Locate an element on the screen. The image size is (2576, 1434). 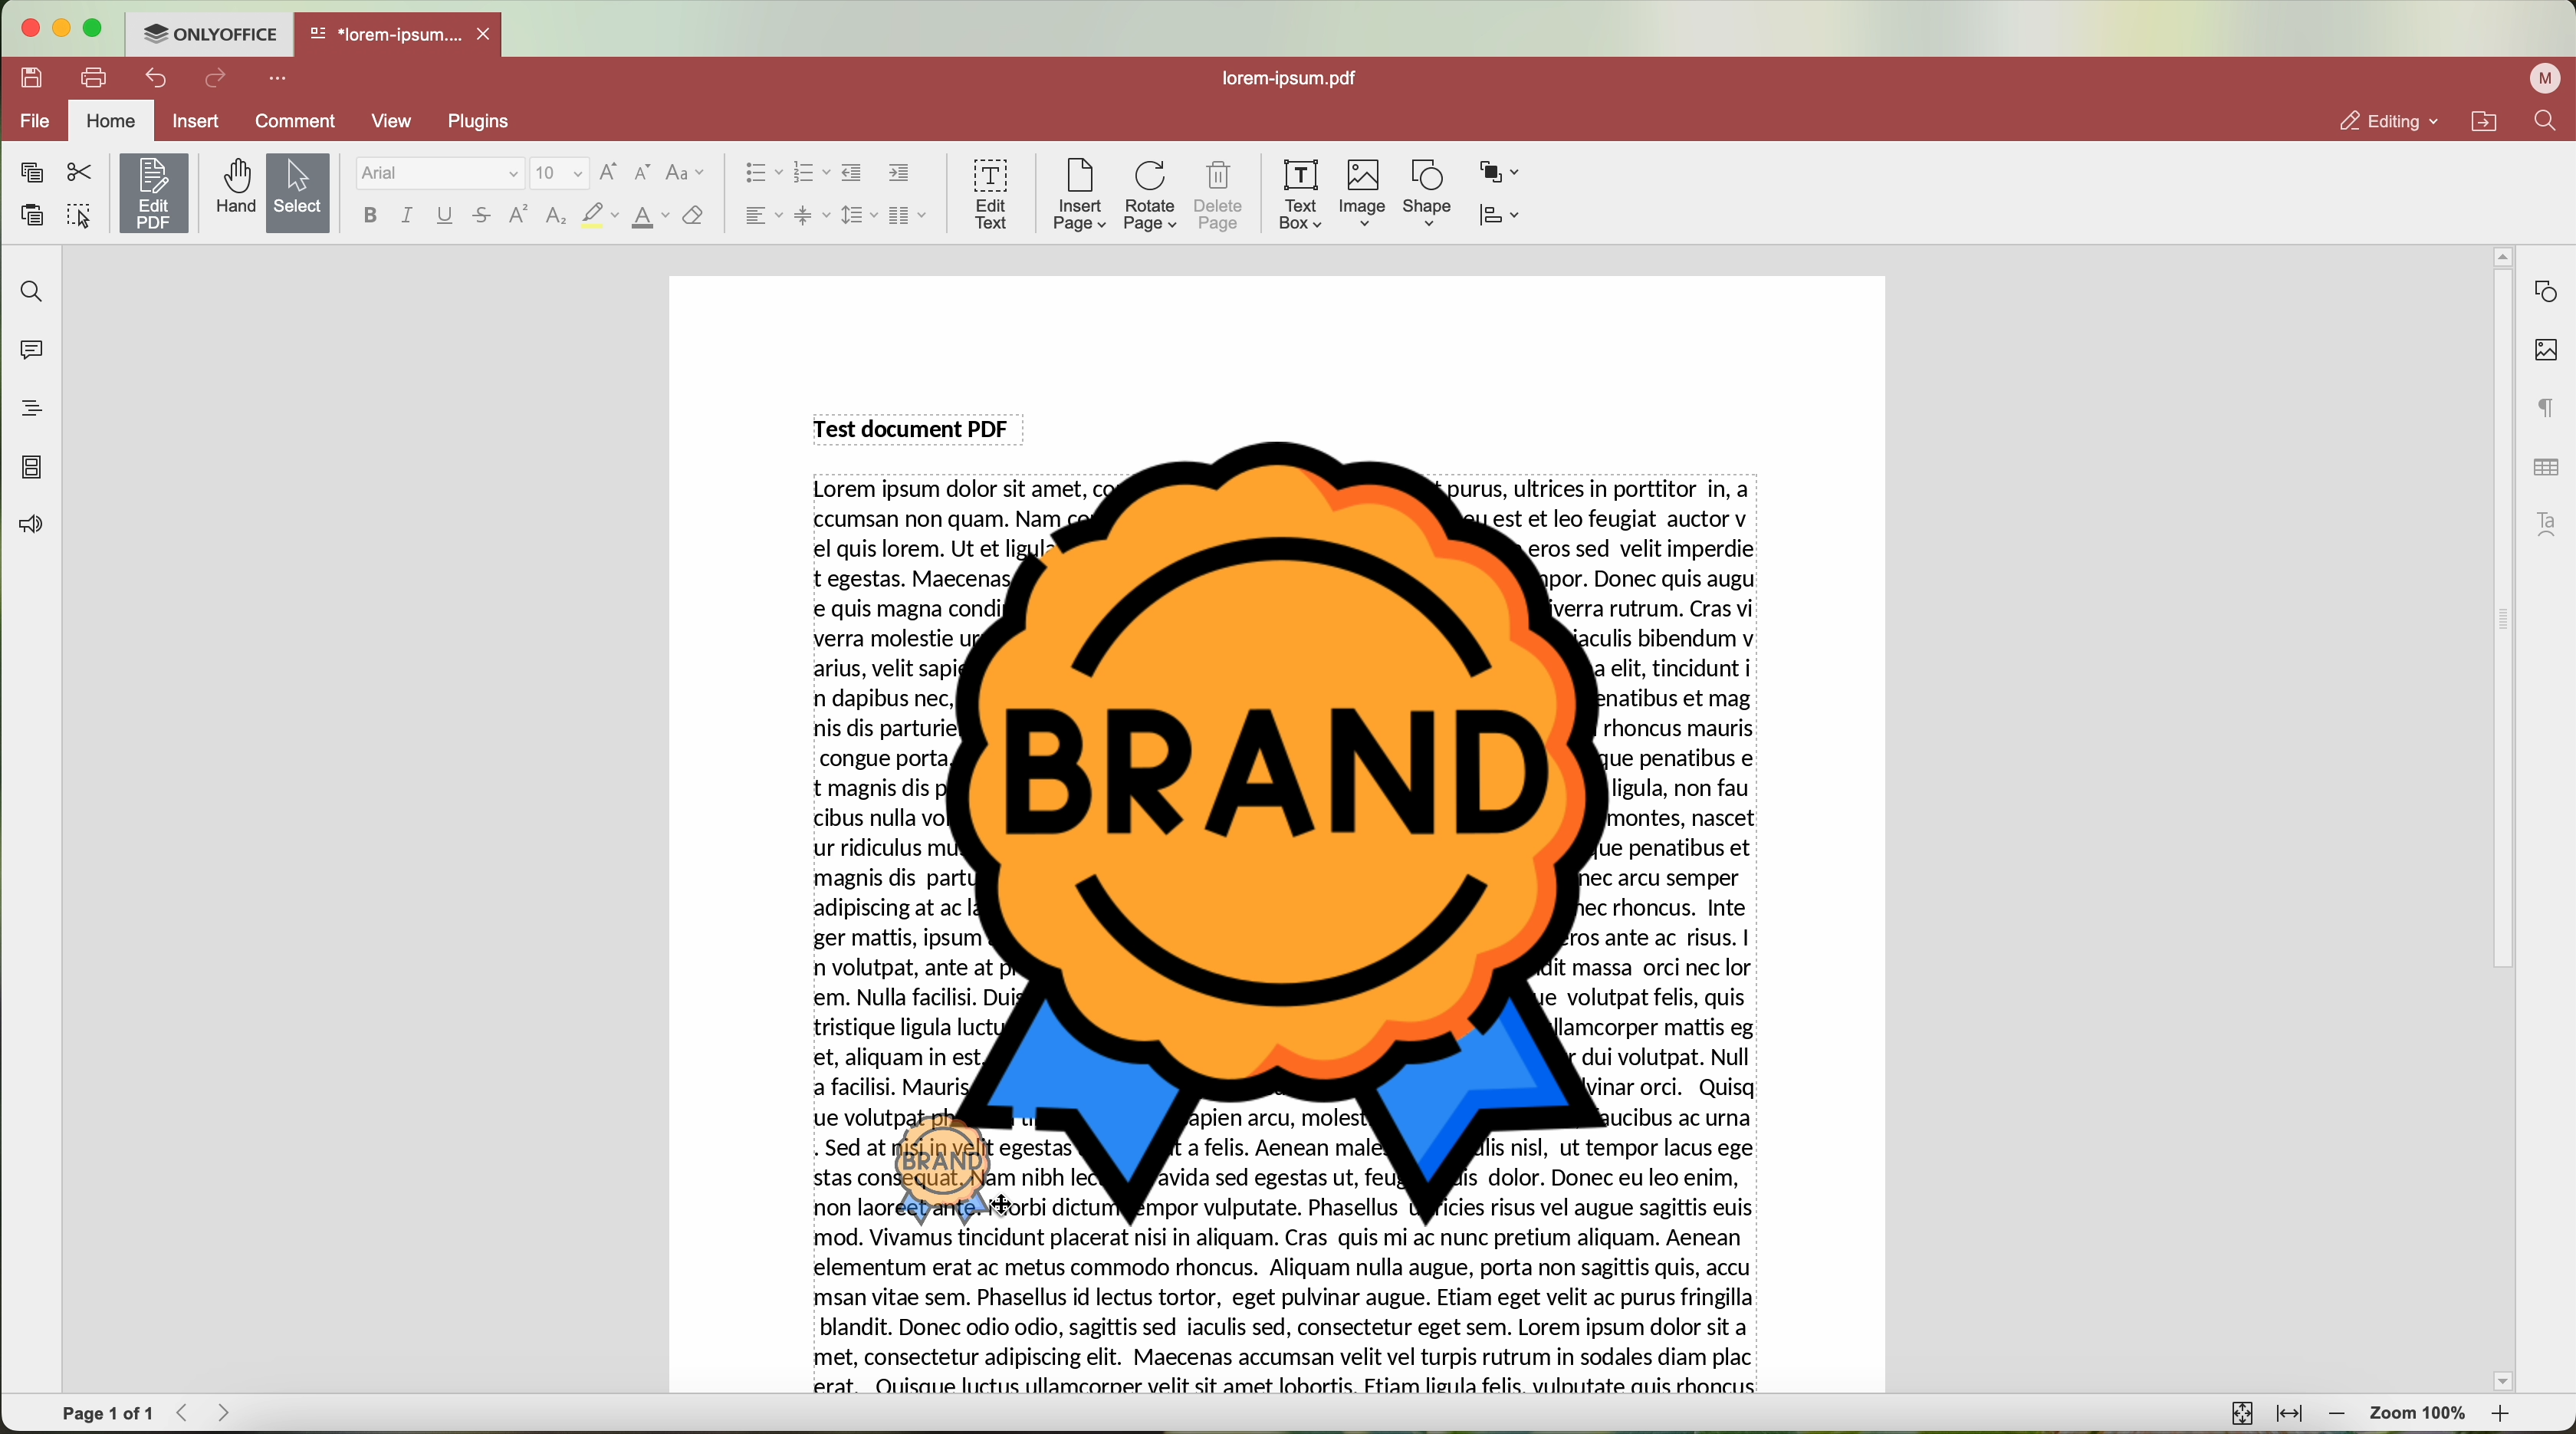
select is located at coordinates (299, 195).